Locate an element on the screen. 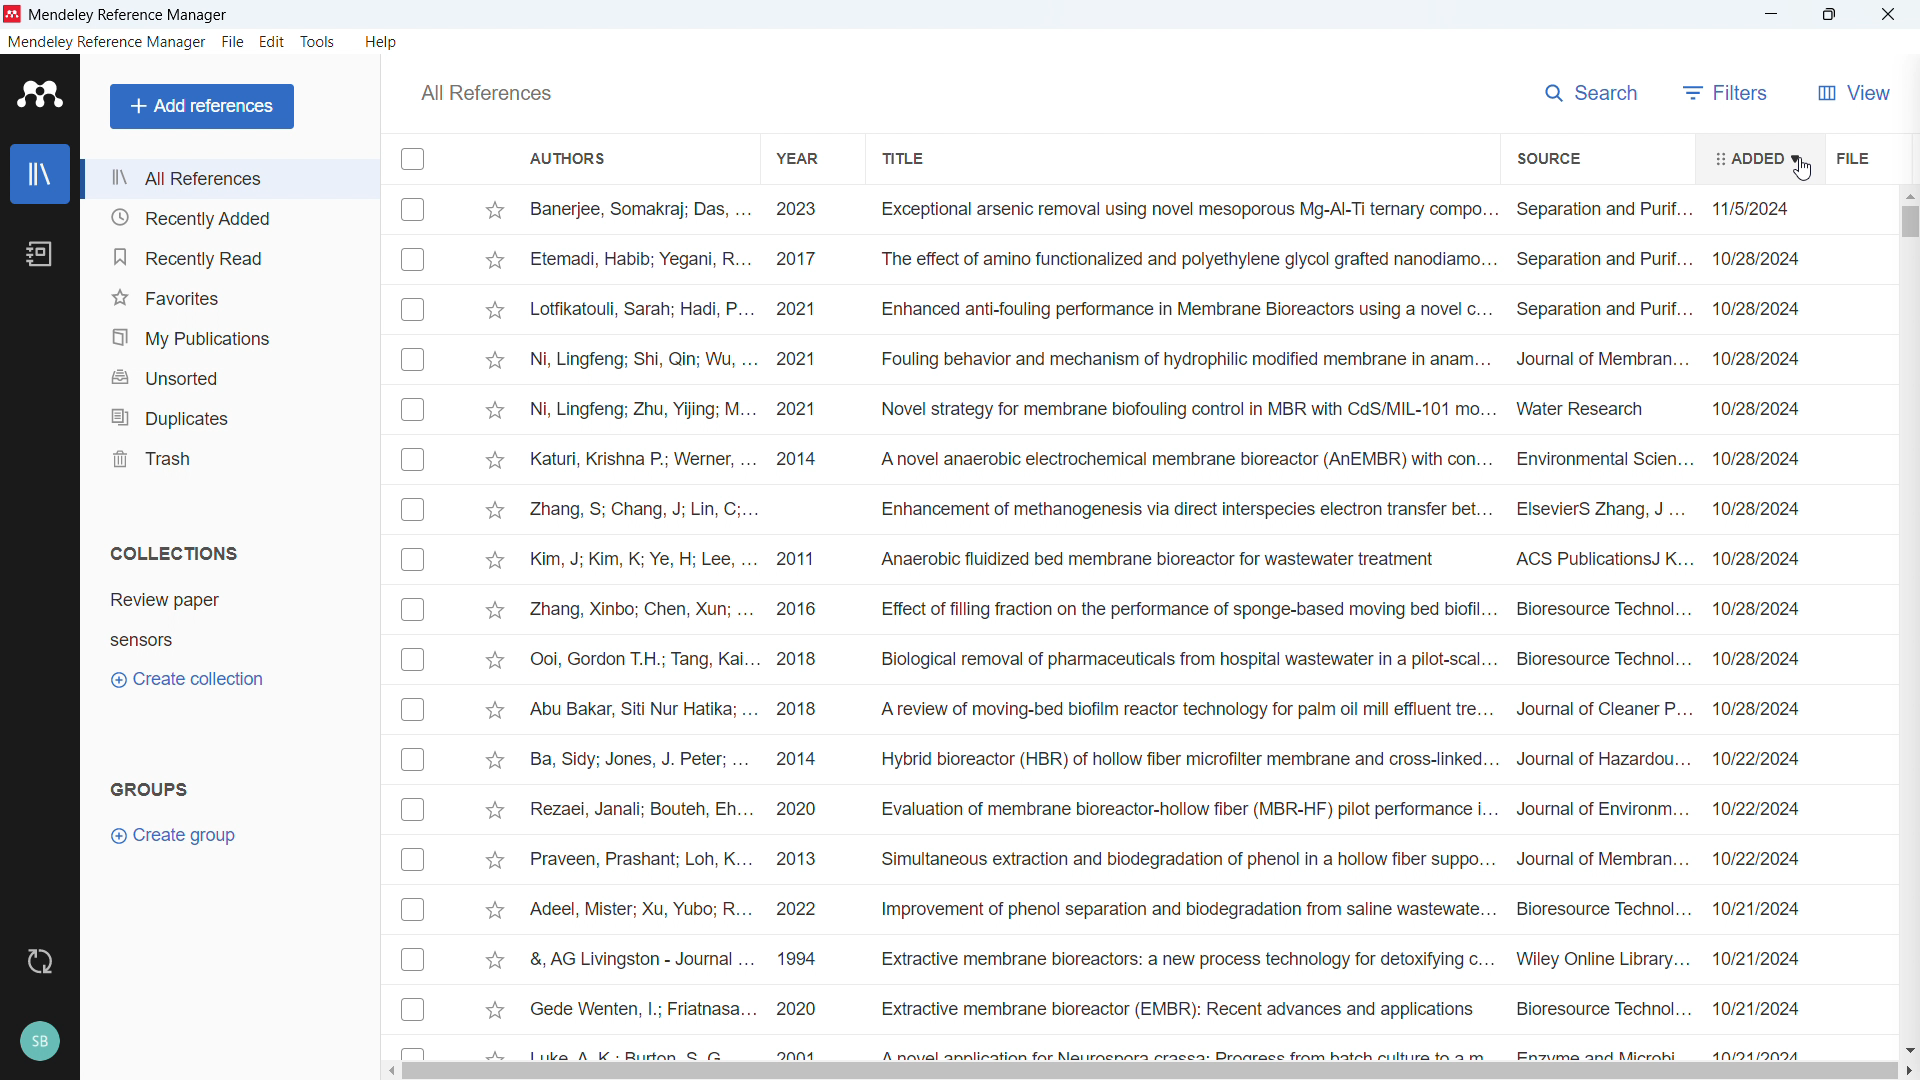 The width and height of the screenshot is (1920, 1080). review paper is located at coordinates (163, 599).